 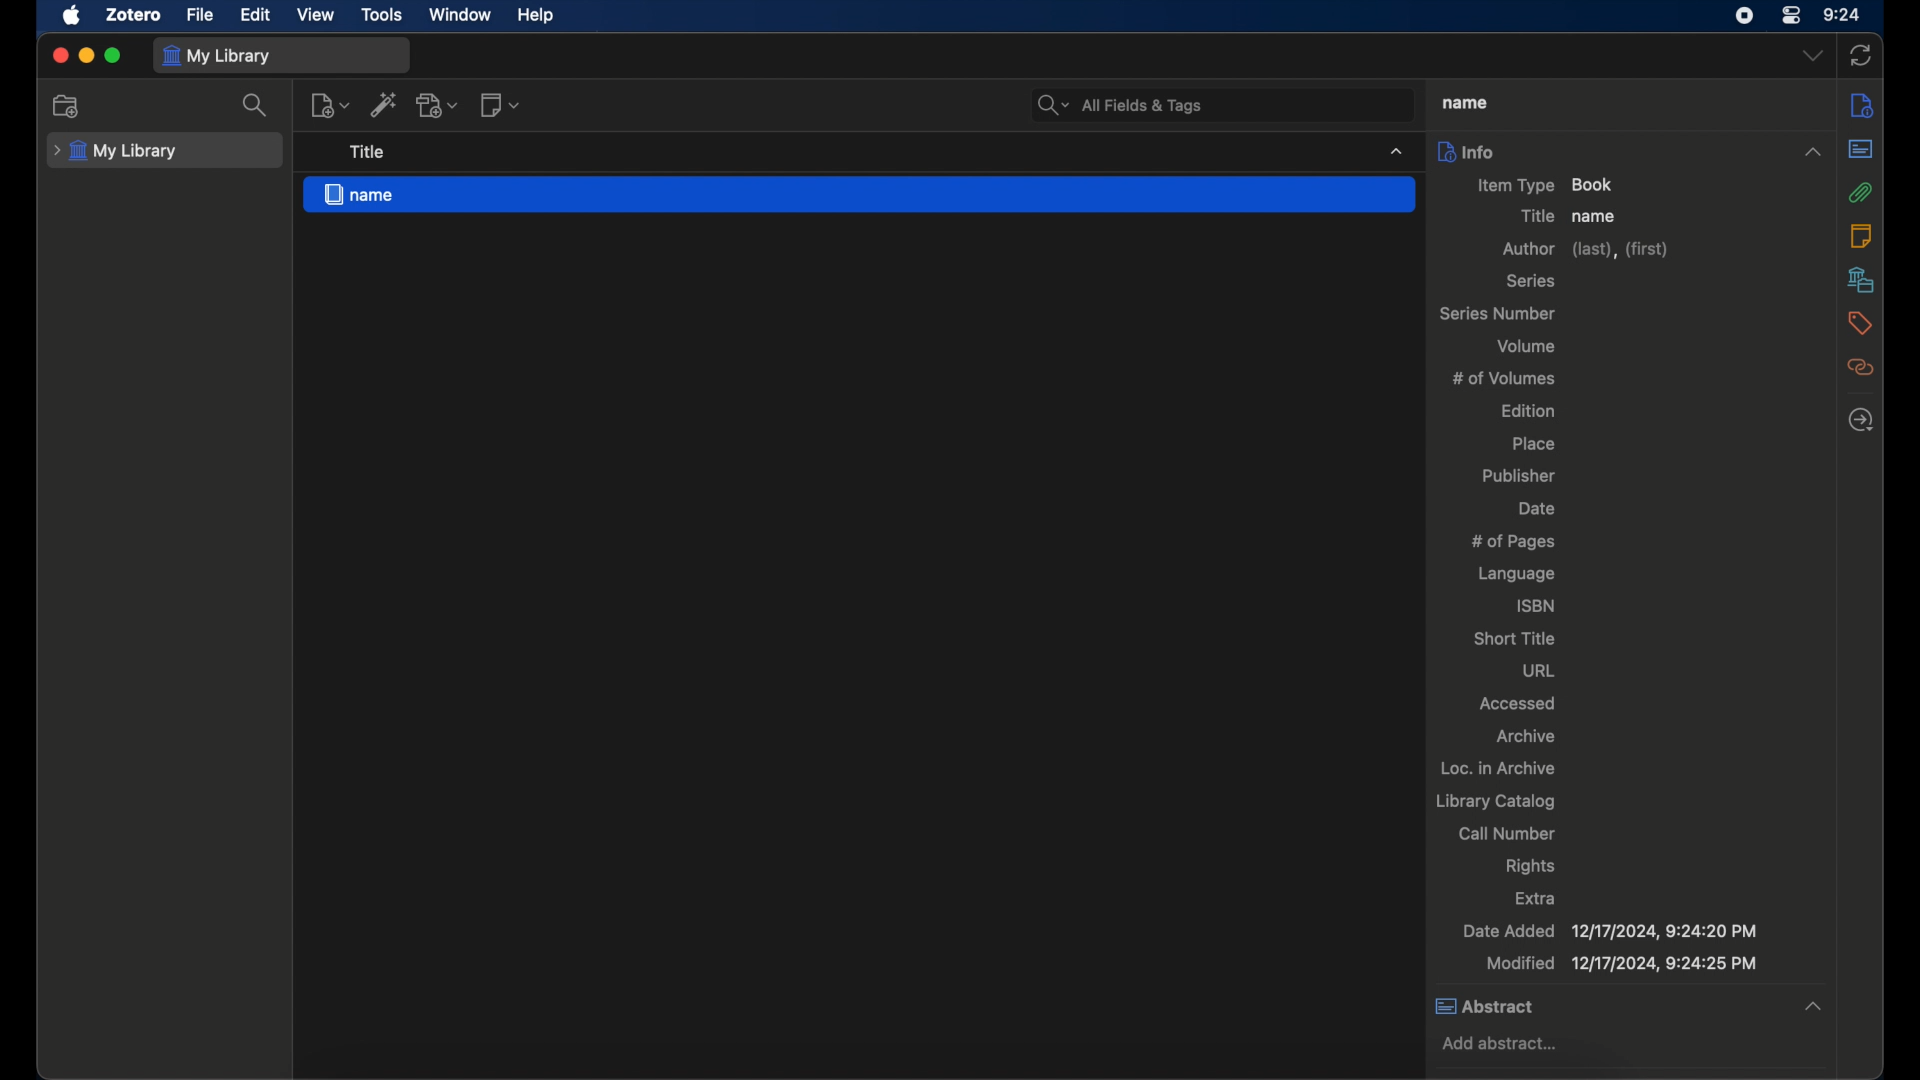 I want to click on attachments, so click(x=1862, y=192).